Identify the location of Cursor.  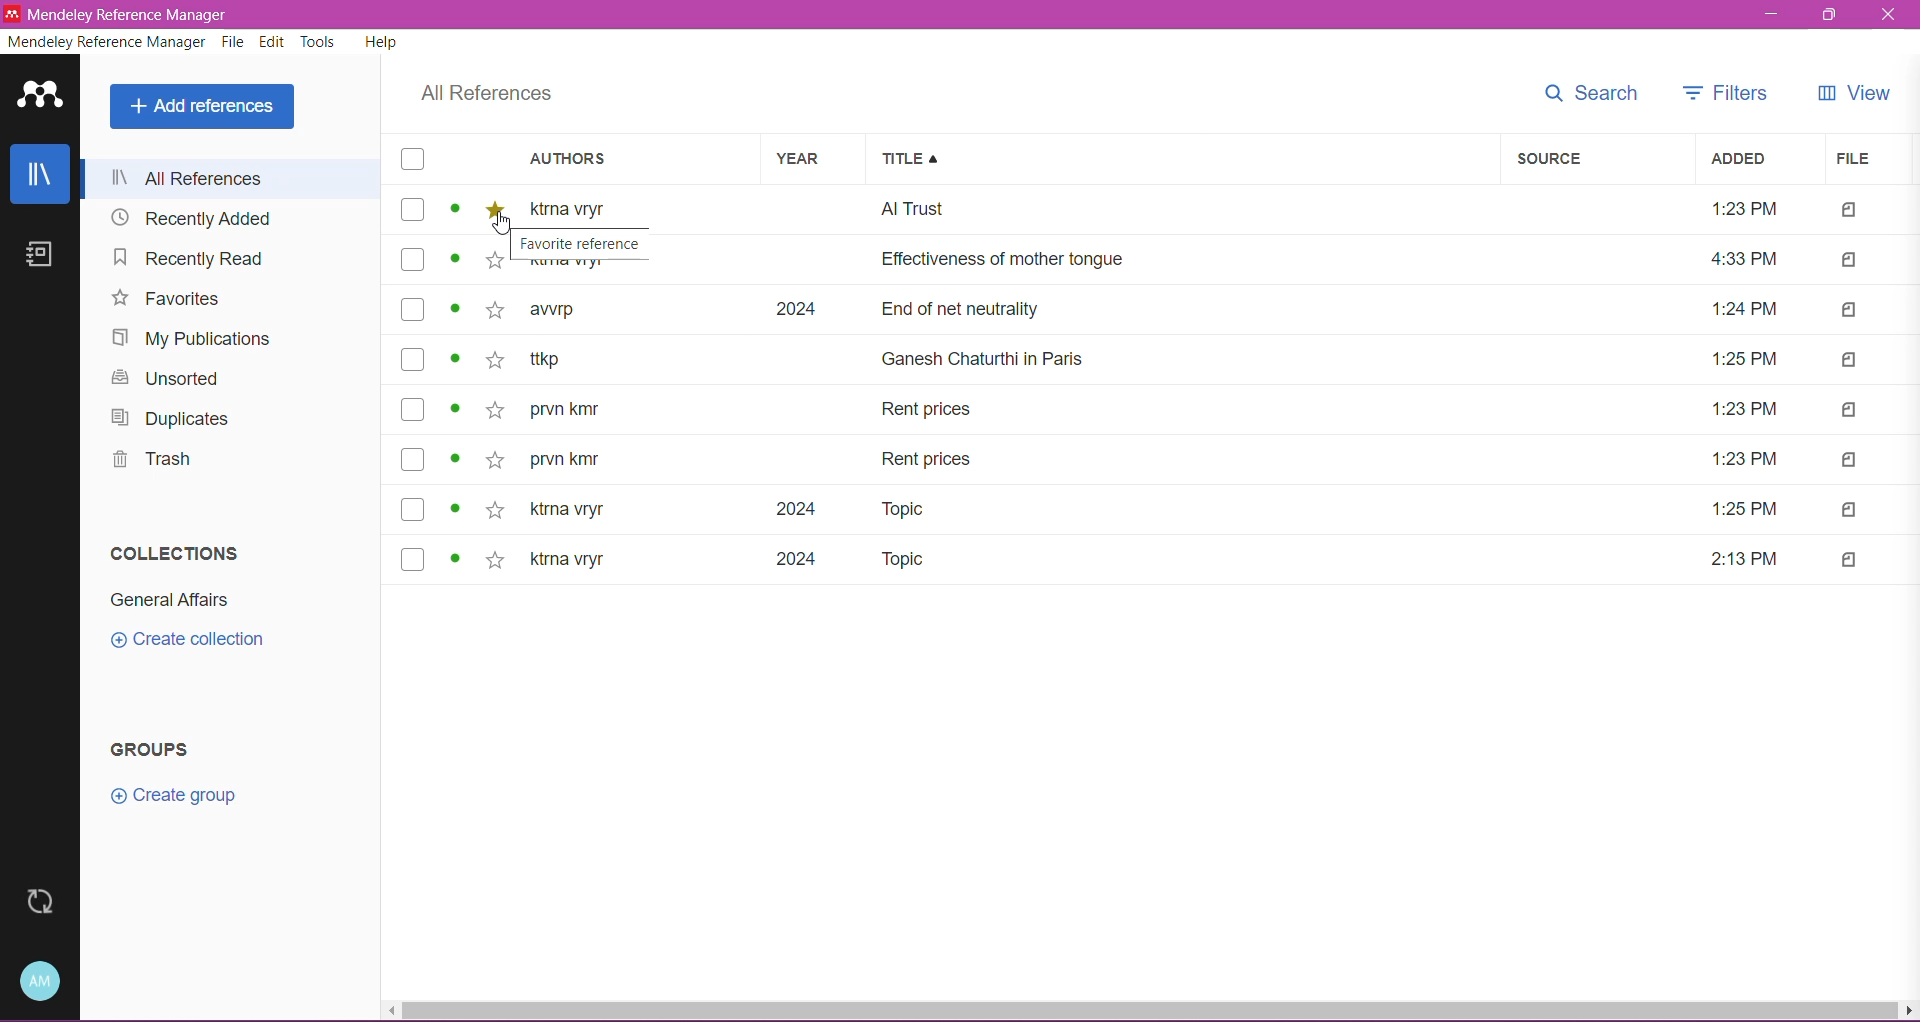
(503, 223).